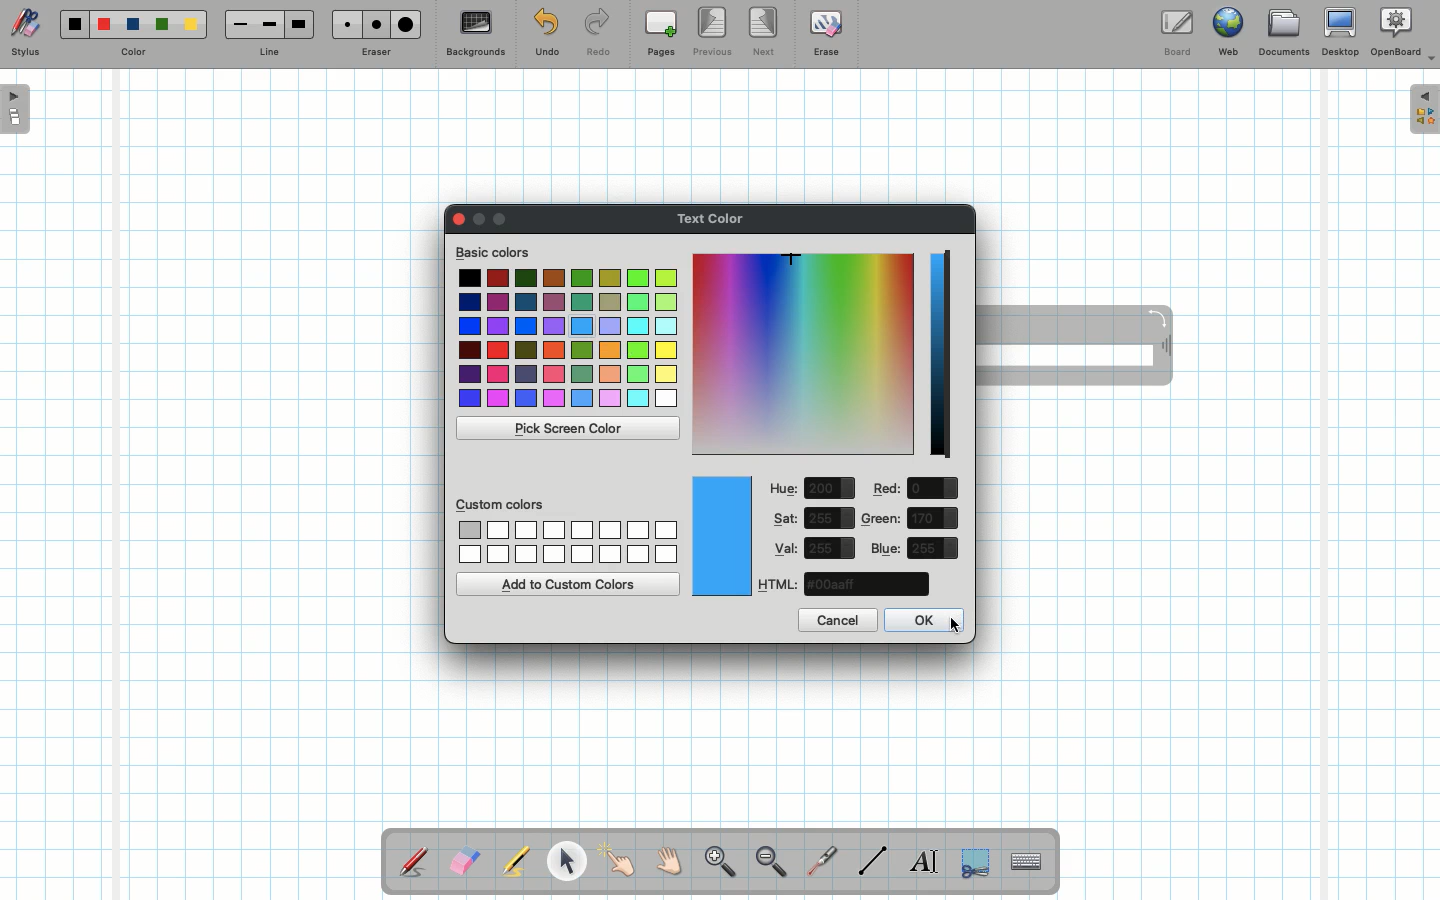 This screenshot has width=1440, height=900. I want to click on Custom colors, so click(567, 542).